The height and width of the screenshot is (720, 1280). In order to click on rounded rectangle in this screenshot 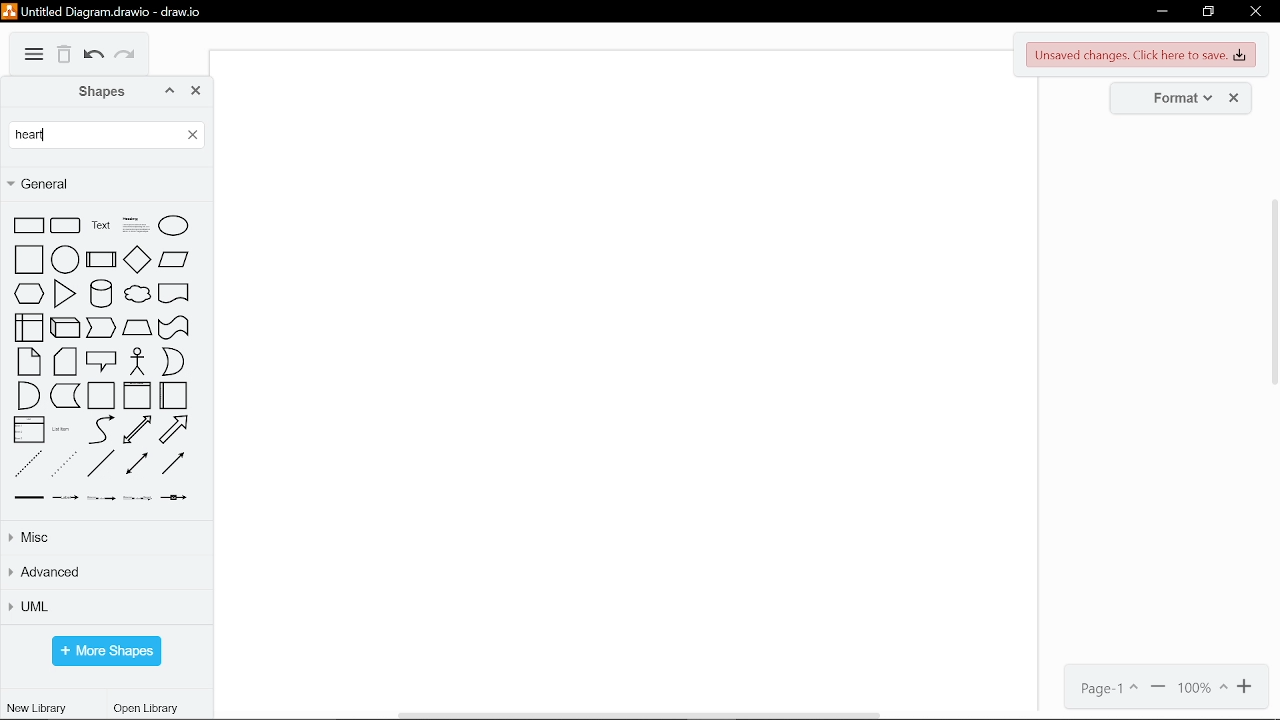, I will do `click(66, 227)`.